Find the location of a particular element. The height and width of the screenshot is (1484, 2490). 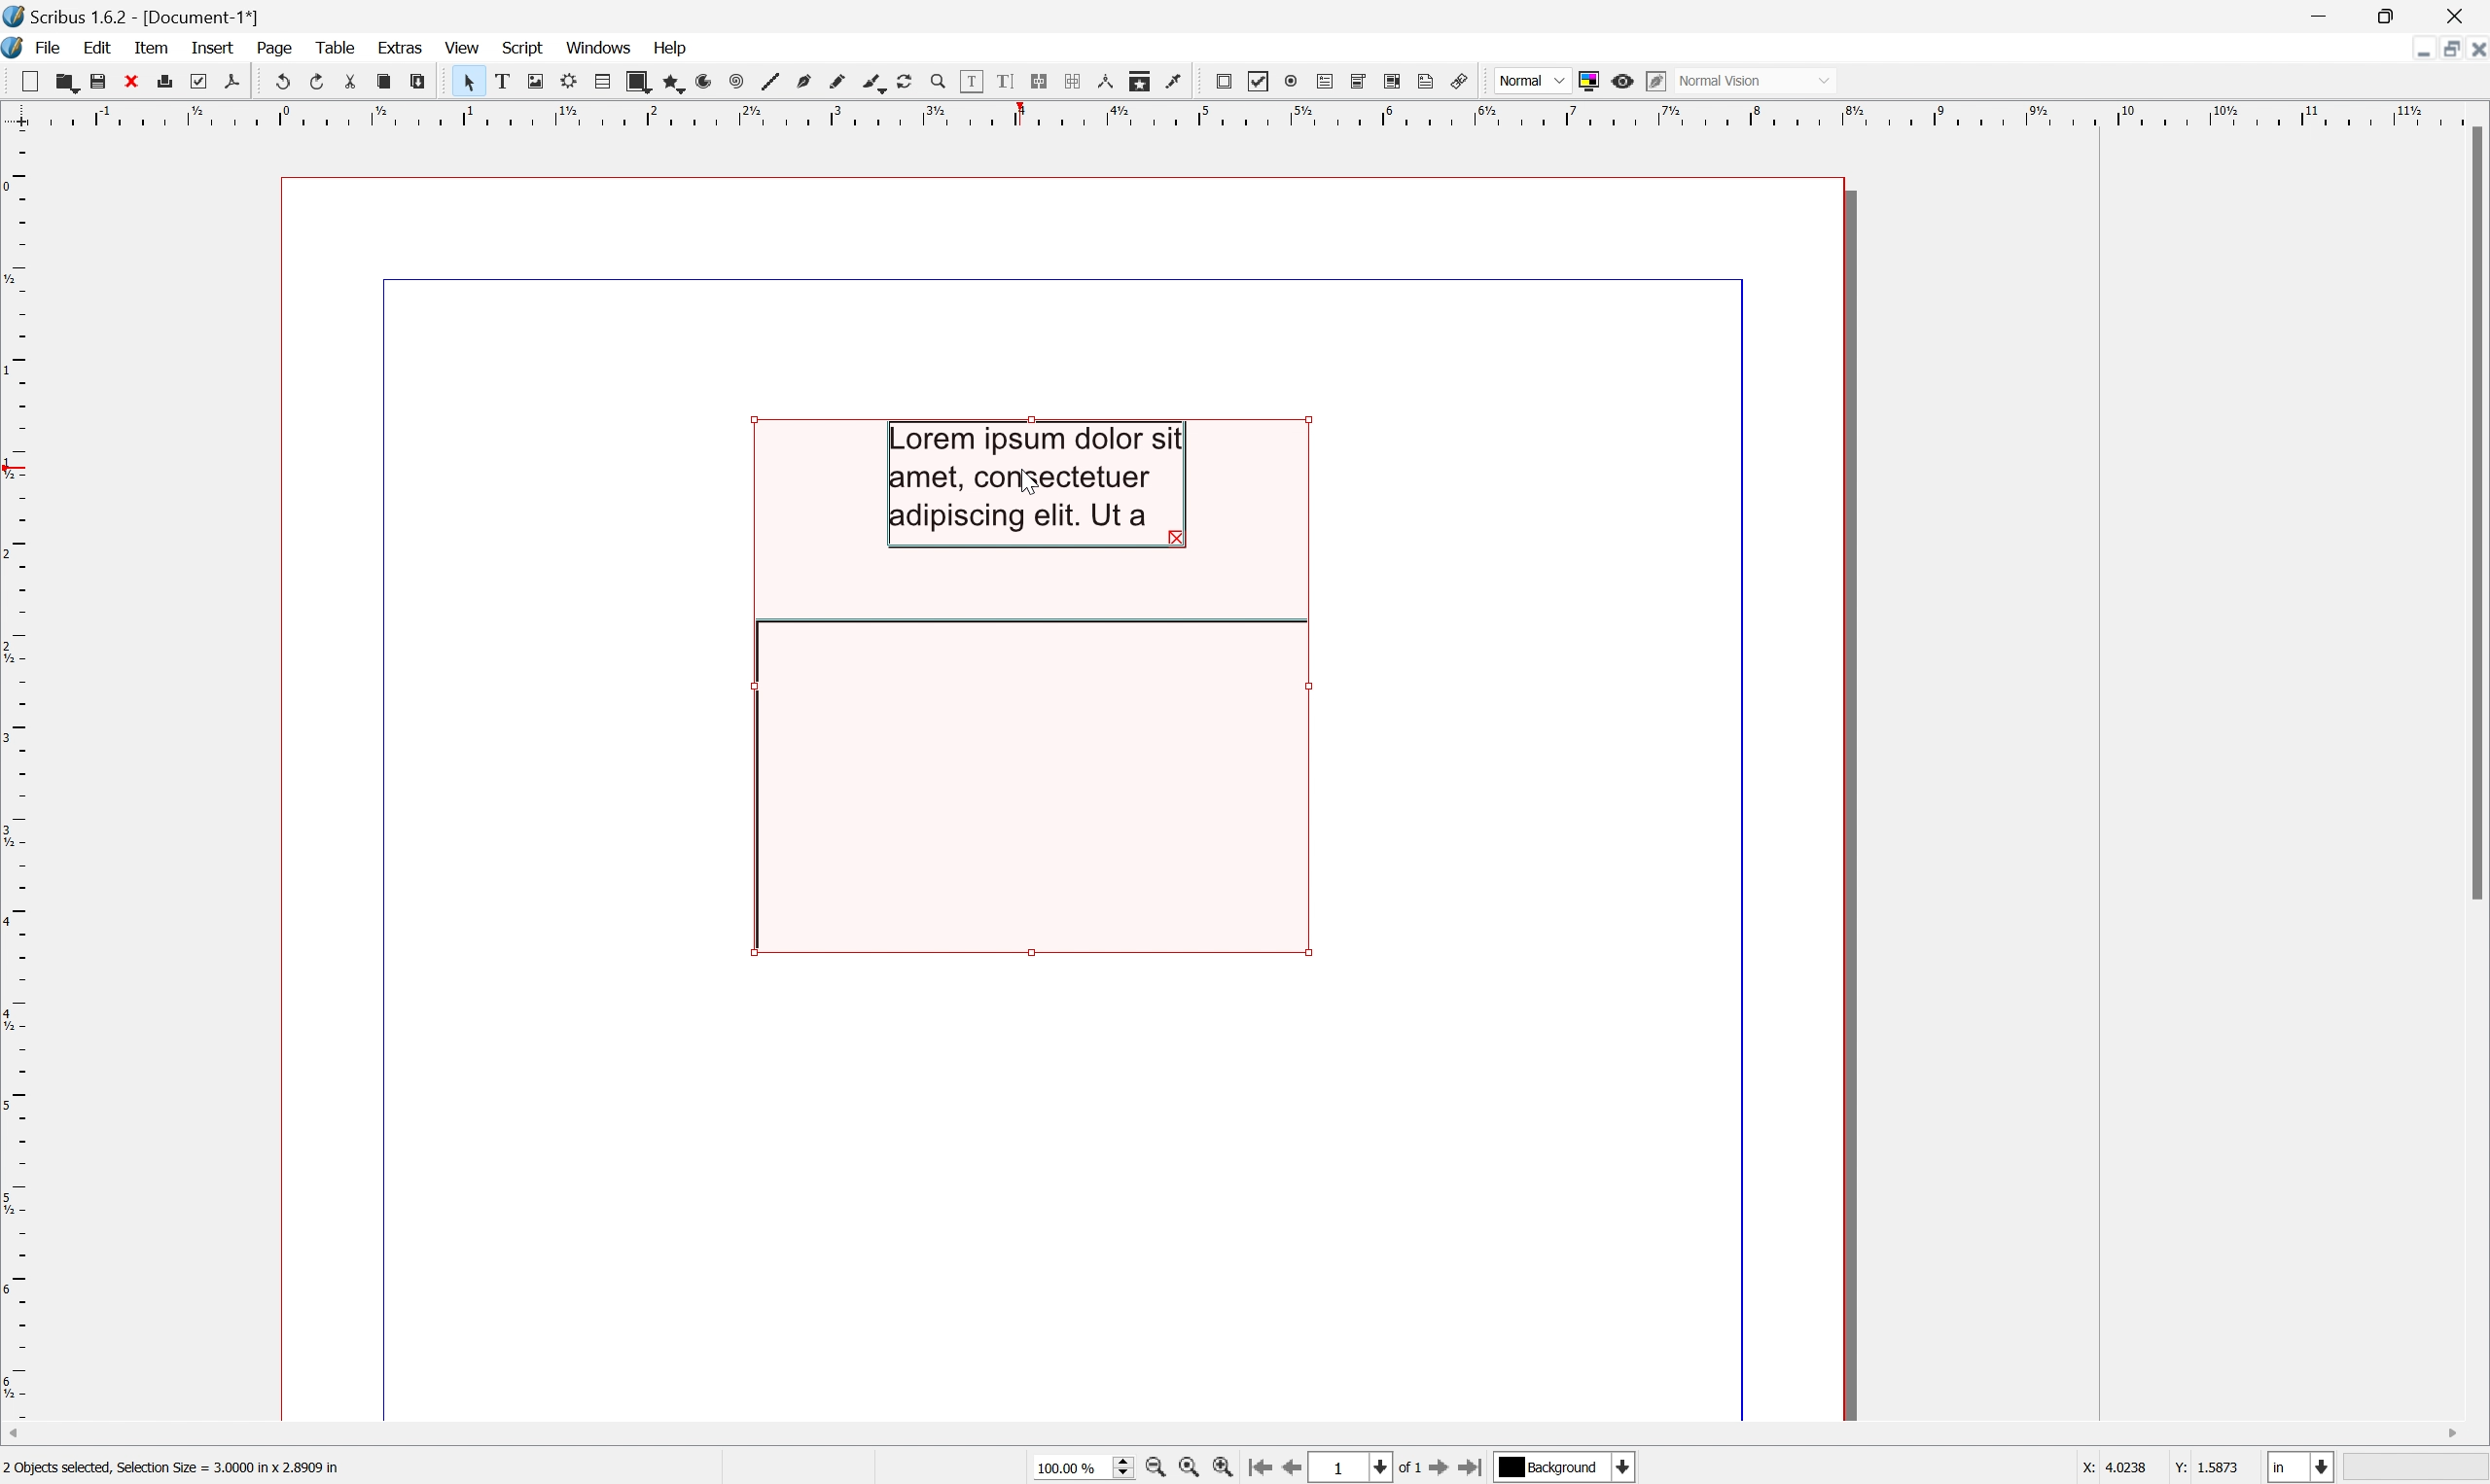

Insert is located at coordinates (211, 46).